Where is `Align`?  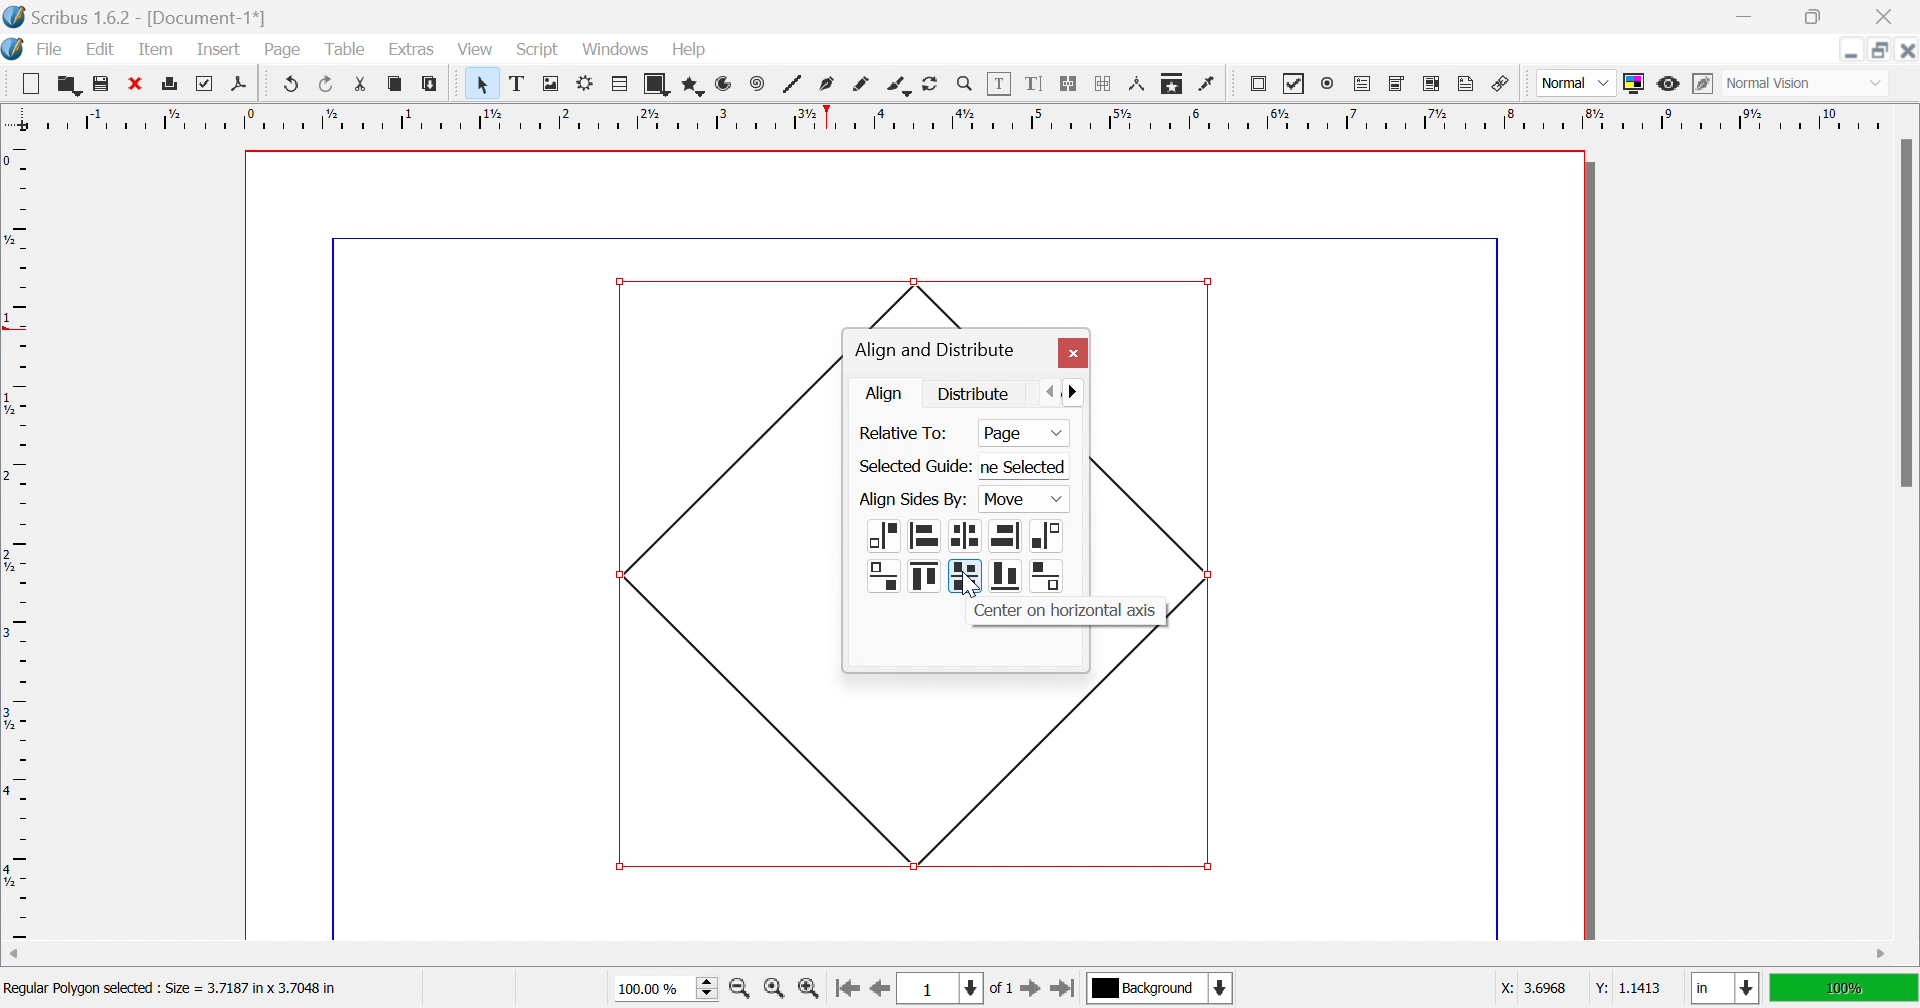 Align is located at coordinates (887, 393).